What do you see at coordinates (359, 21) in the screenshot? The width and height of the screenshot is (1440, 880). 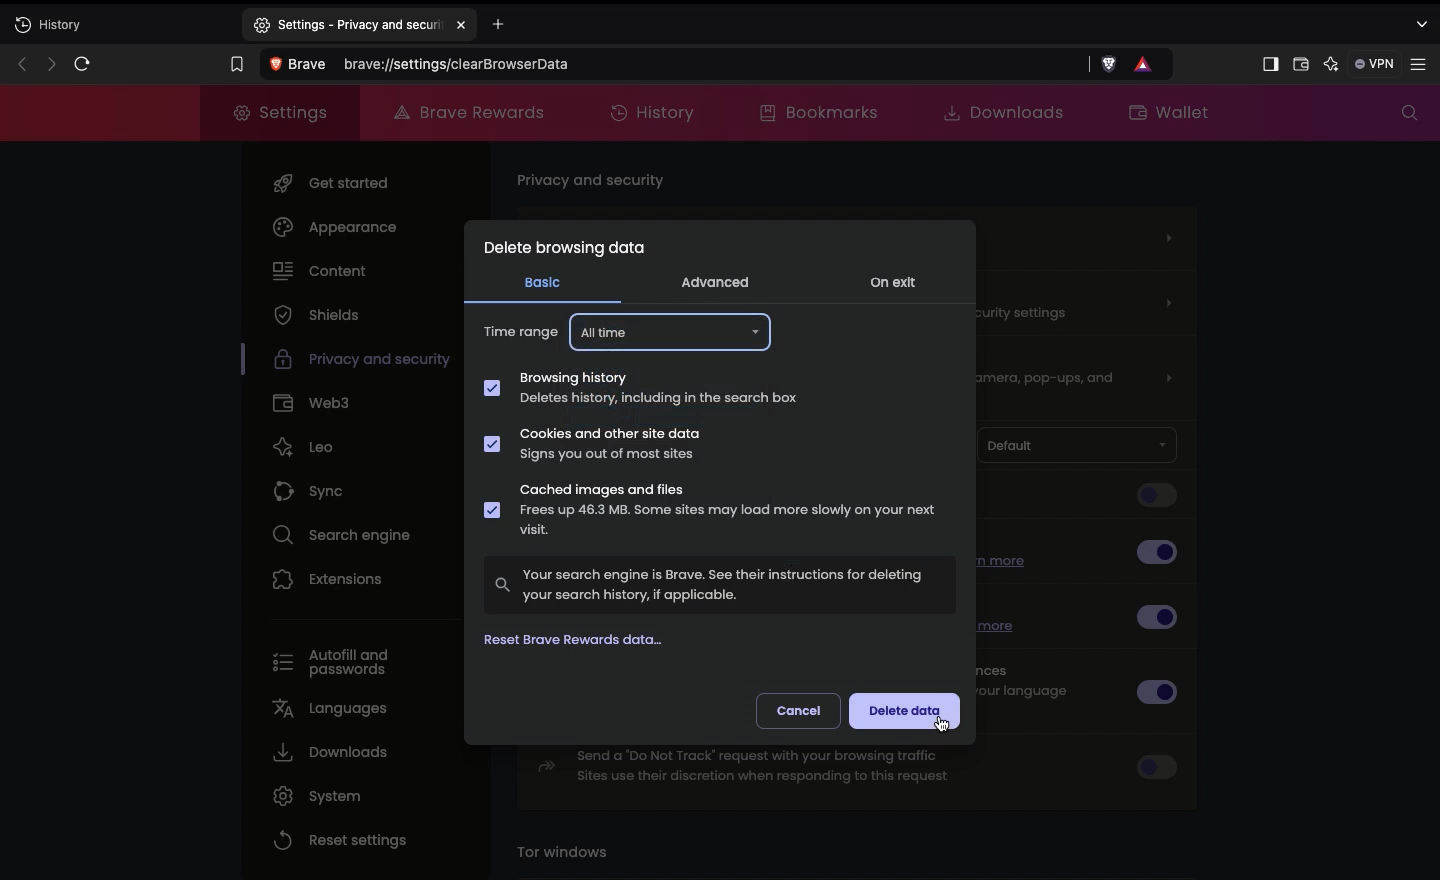 I see `settings-privacy and security` at bounding box center [359, 21].